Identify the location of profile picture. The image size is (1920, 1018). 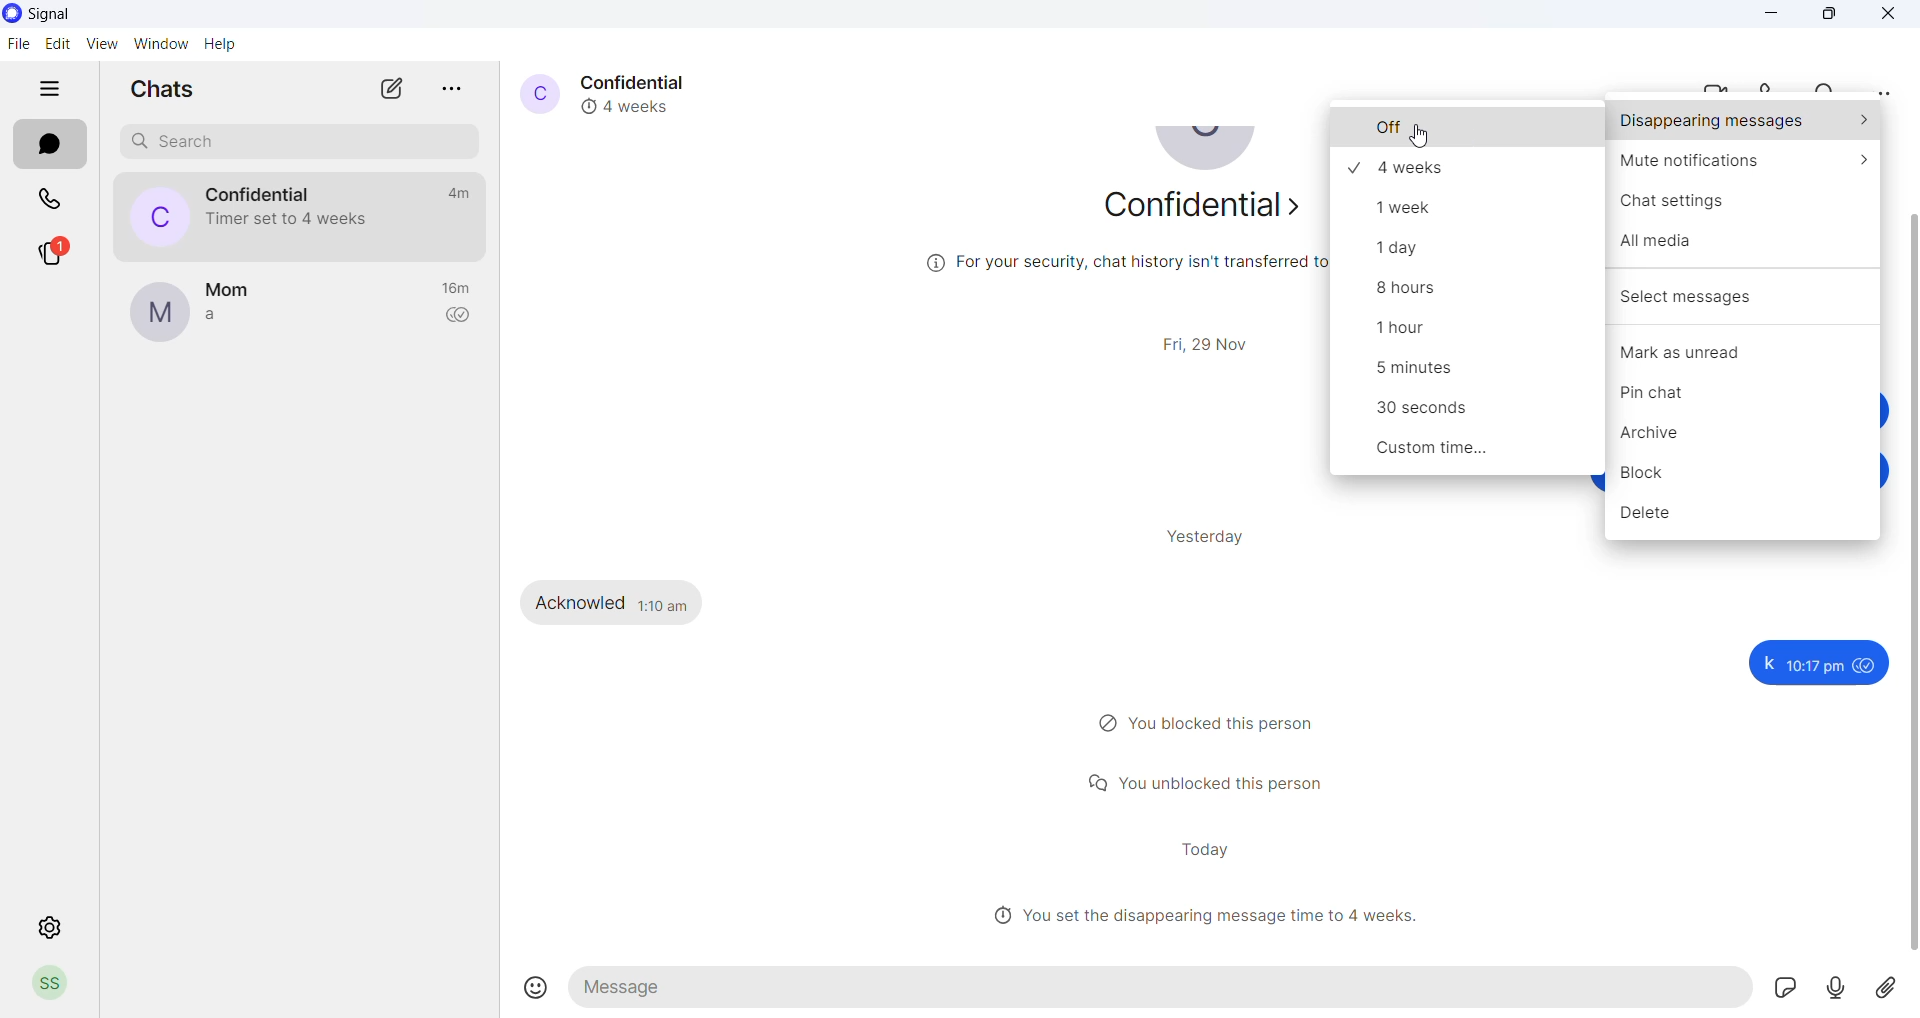
(535, 92).